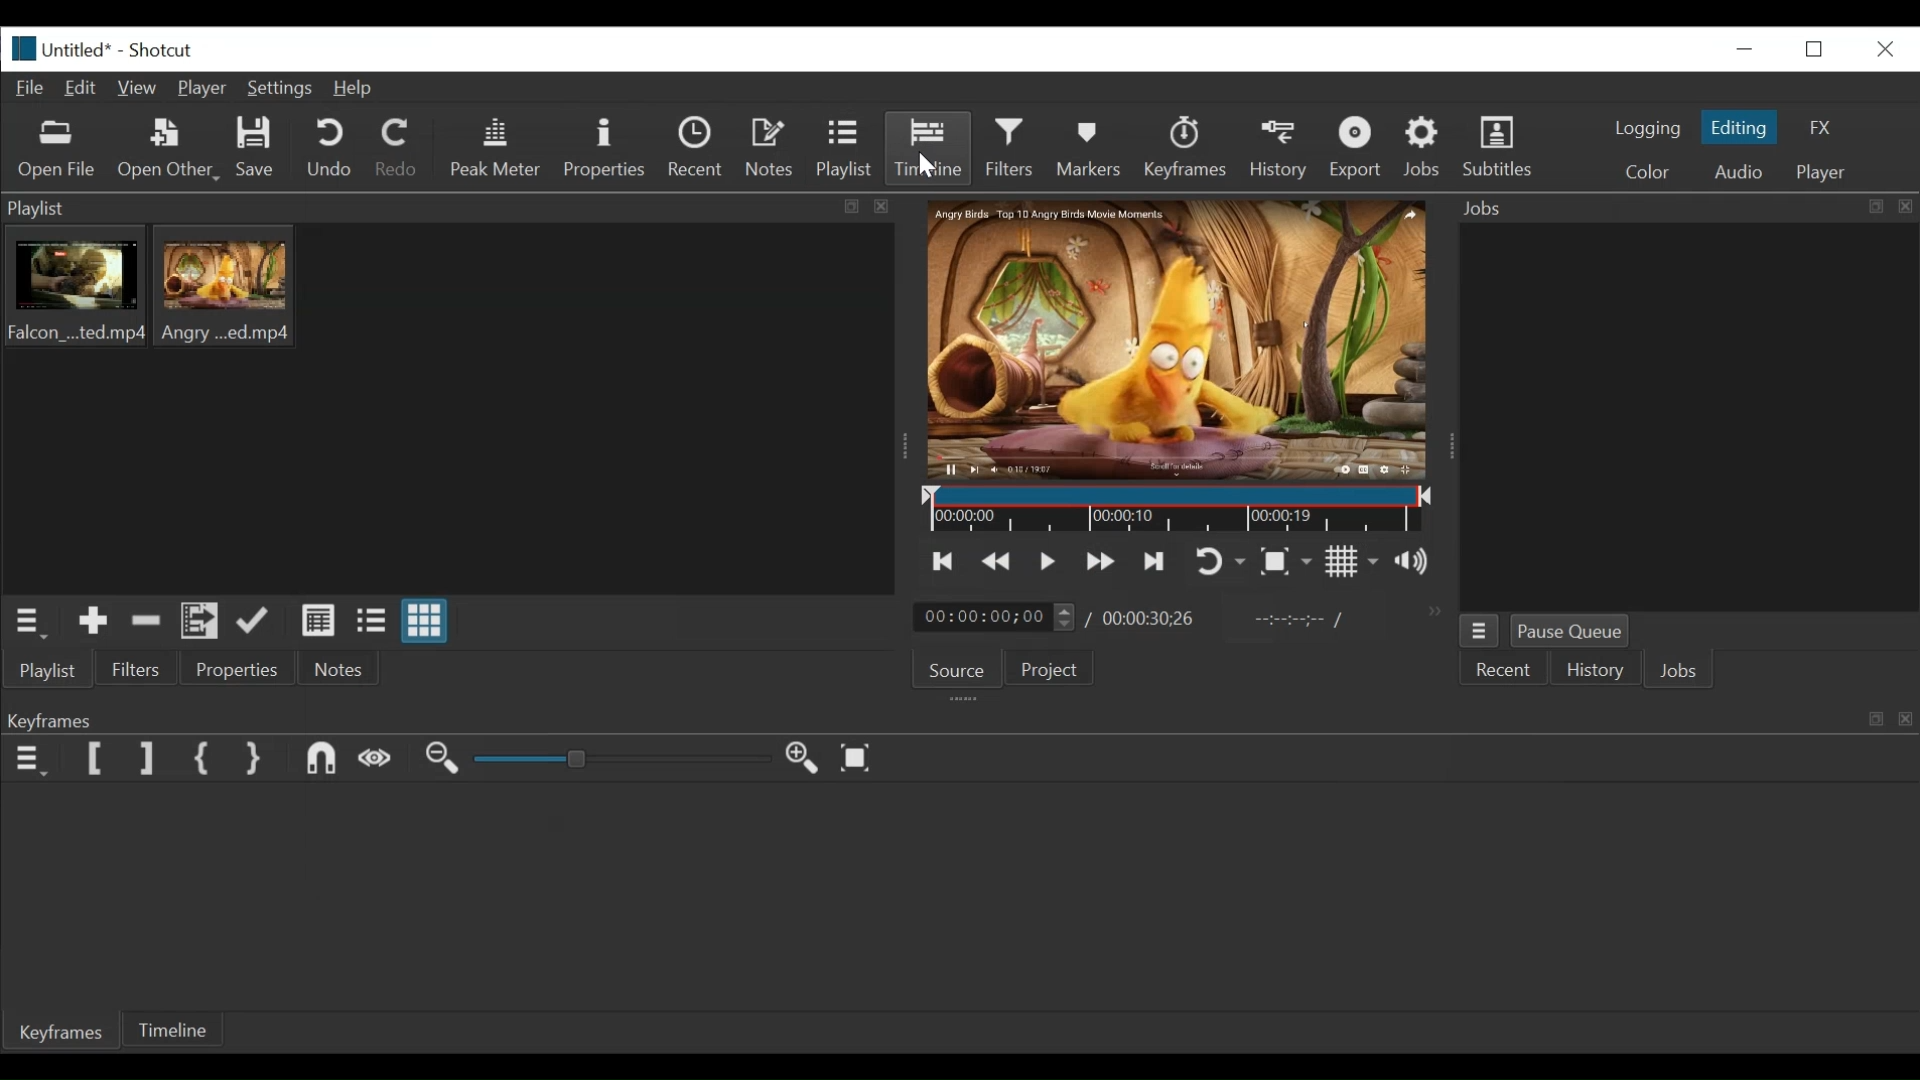 The height and width of the screenshot is (1080, 1920). Describe the element at coordinates (960, 719) in the screenshot. I see `keyframe panel` at that location.